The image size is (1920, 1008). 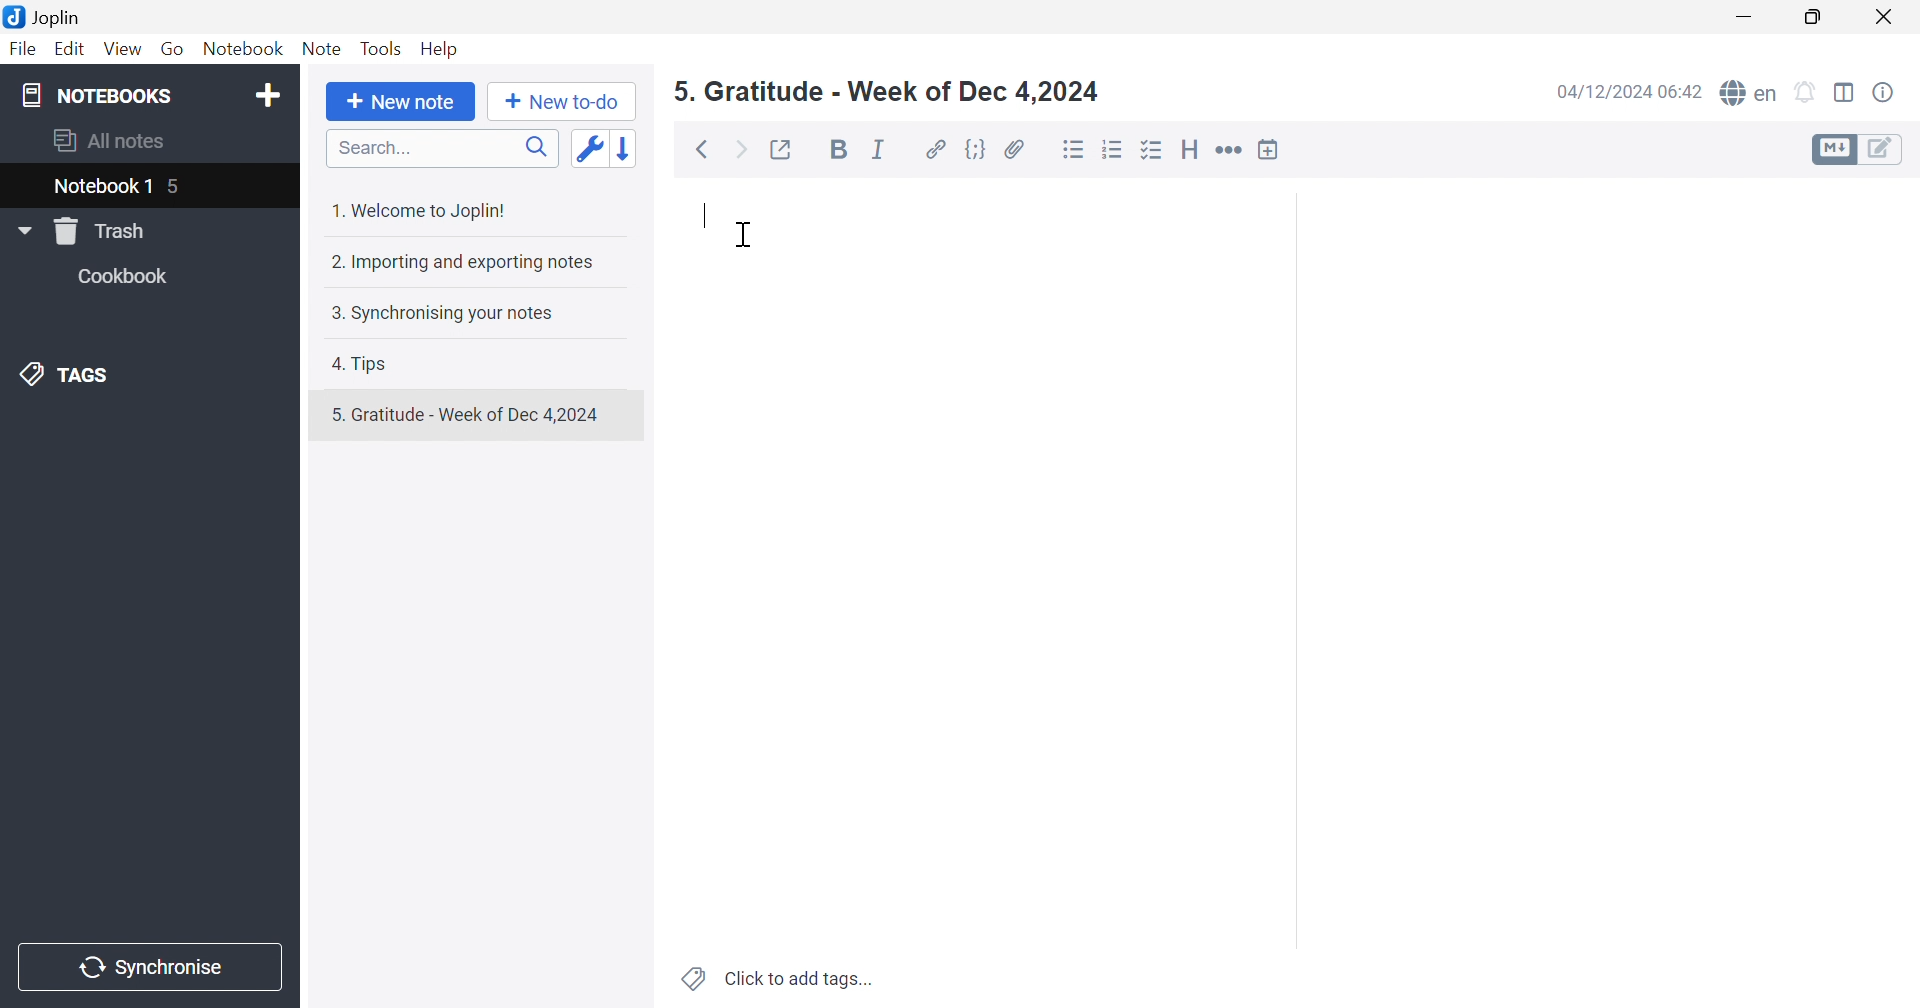 What do you see at coordinates (93, 94) in the screenshot?
I see `NOTEBOOKS` at bounding box center [93, 94].